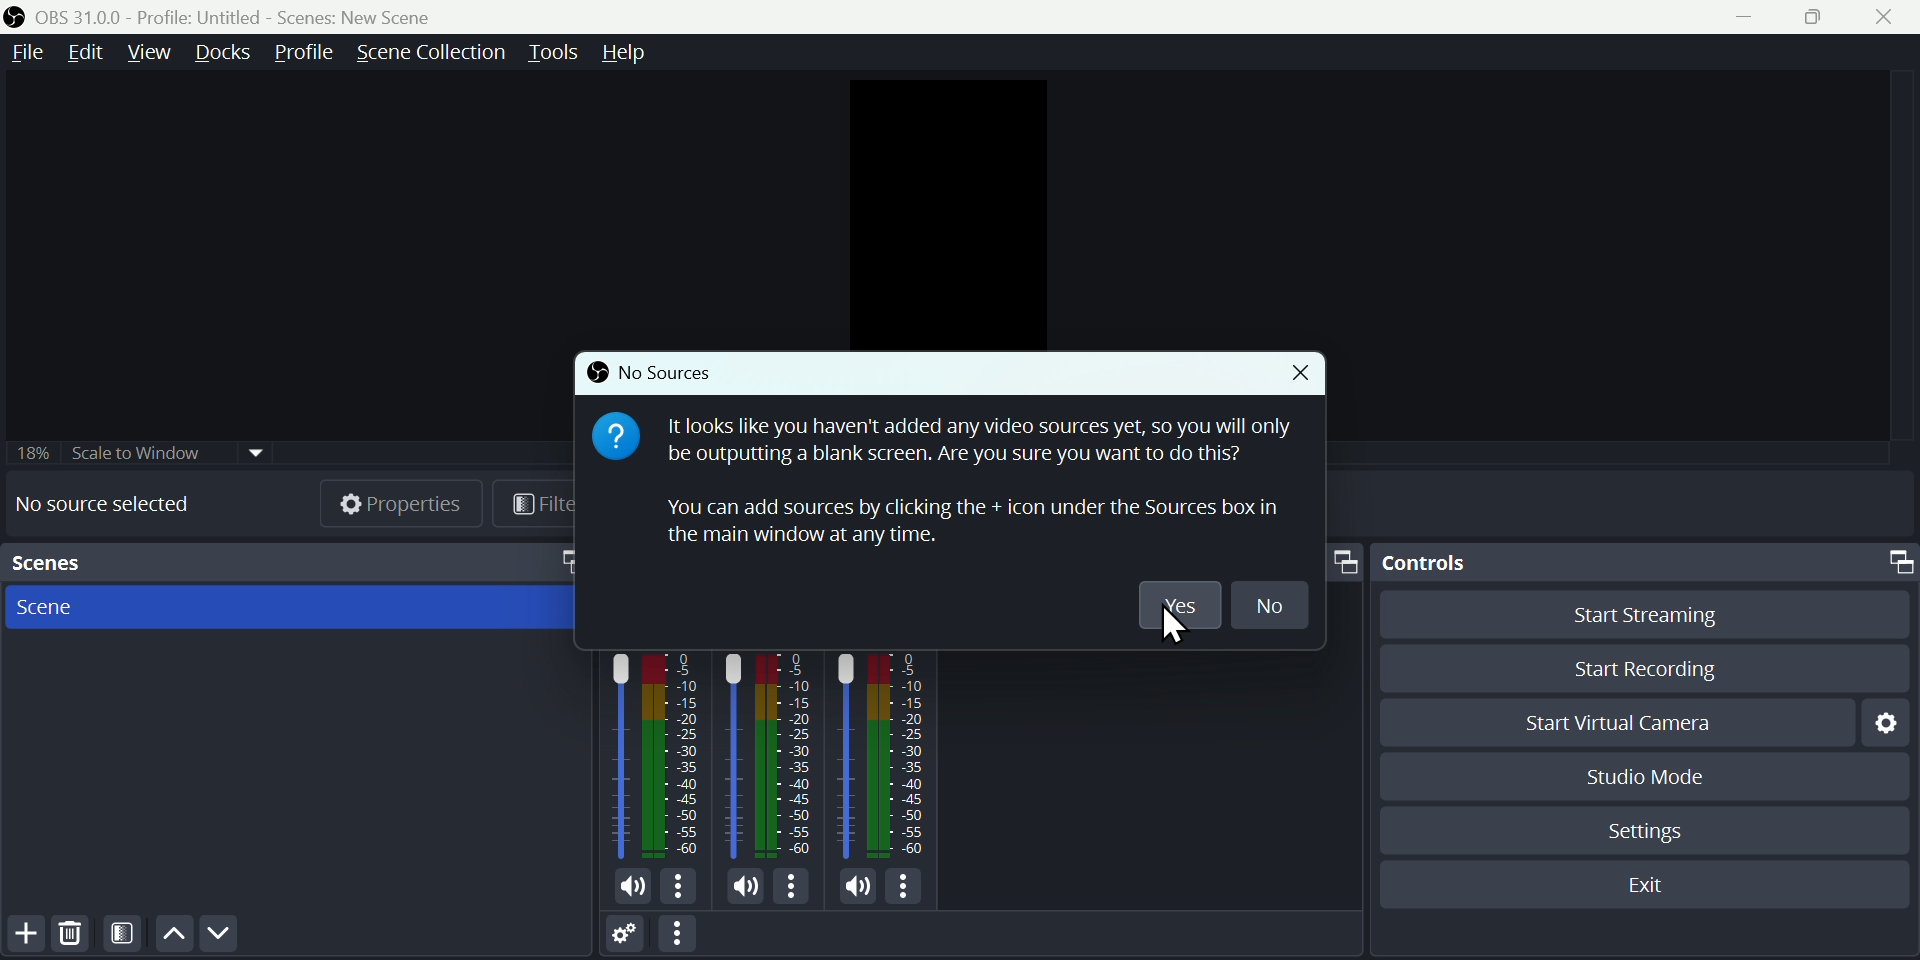  I want to click on Maximise, so click(1809, 19).